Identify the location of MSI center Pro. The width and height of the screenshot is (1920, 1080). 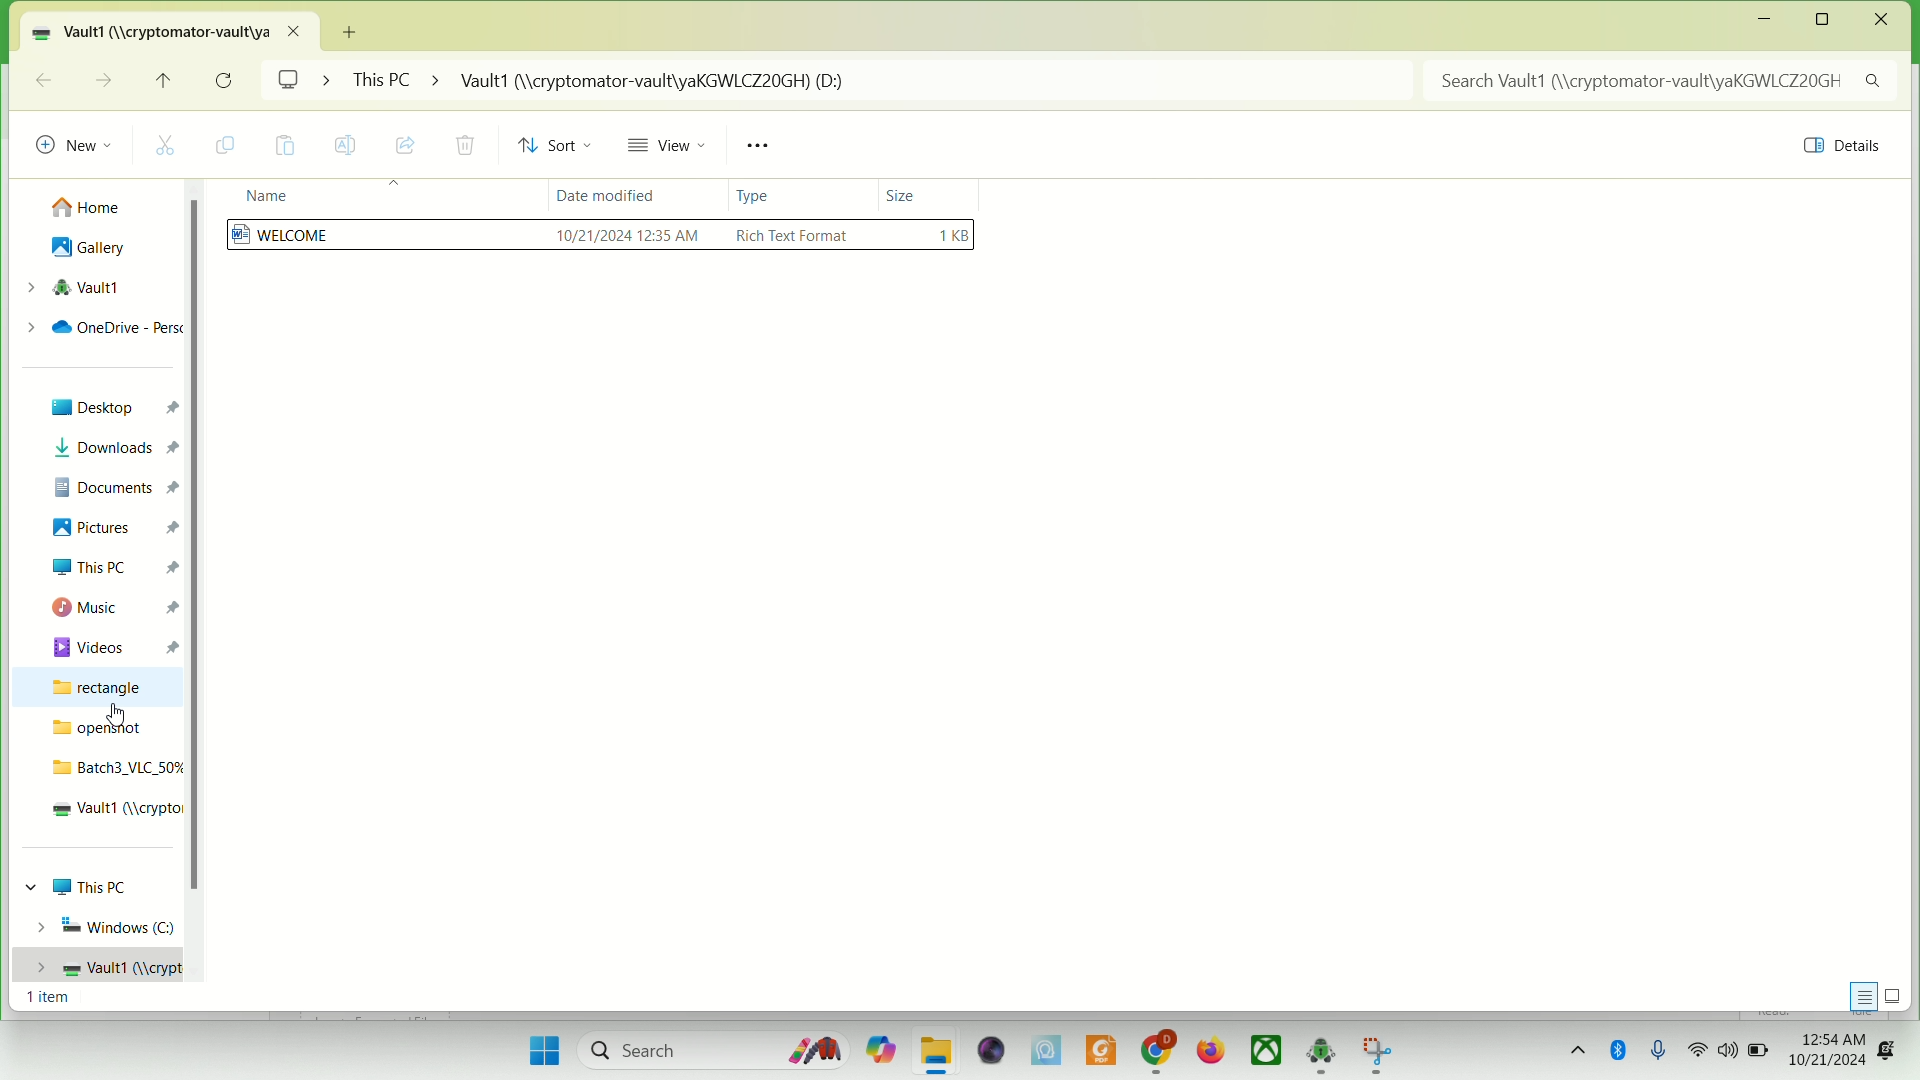
(1045, 1050).